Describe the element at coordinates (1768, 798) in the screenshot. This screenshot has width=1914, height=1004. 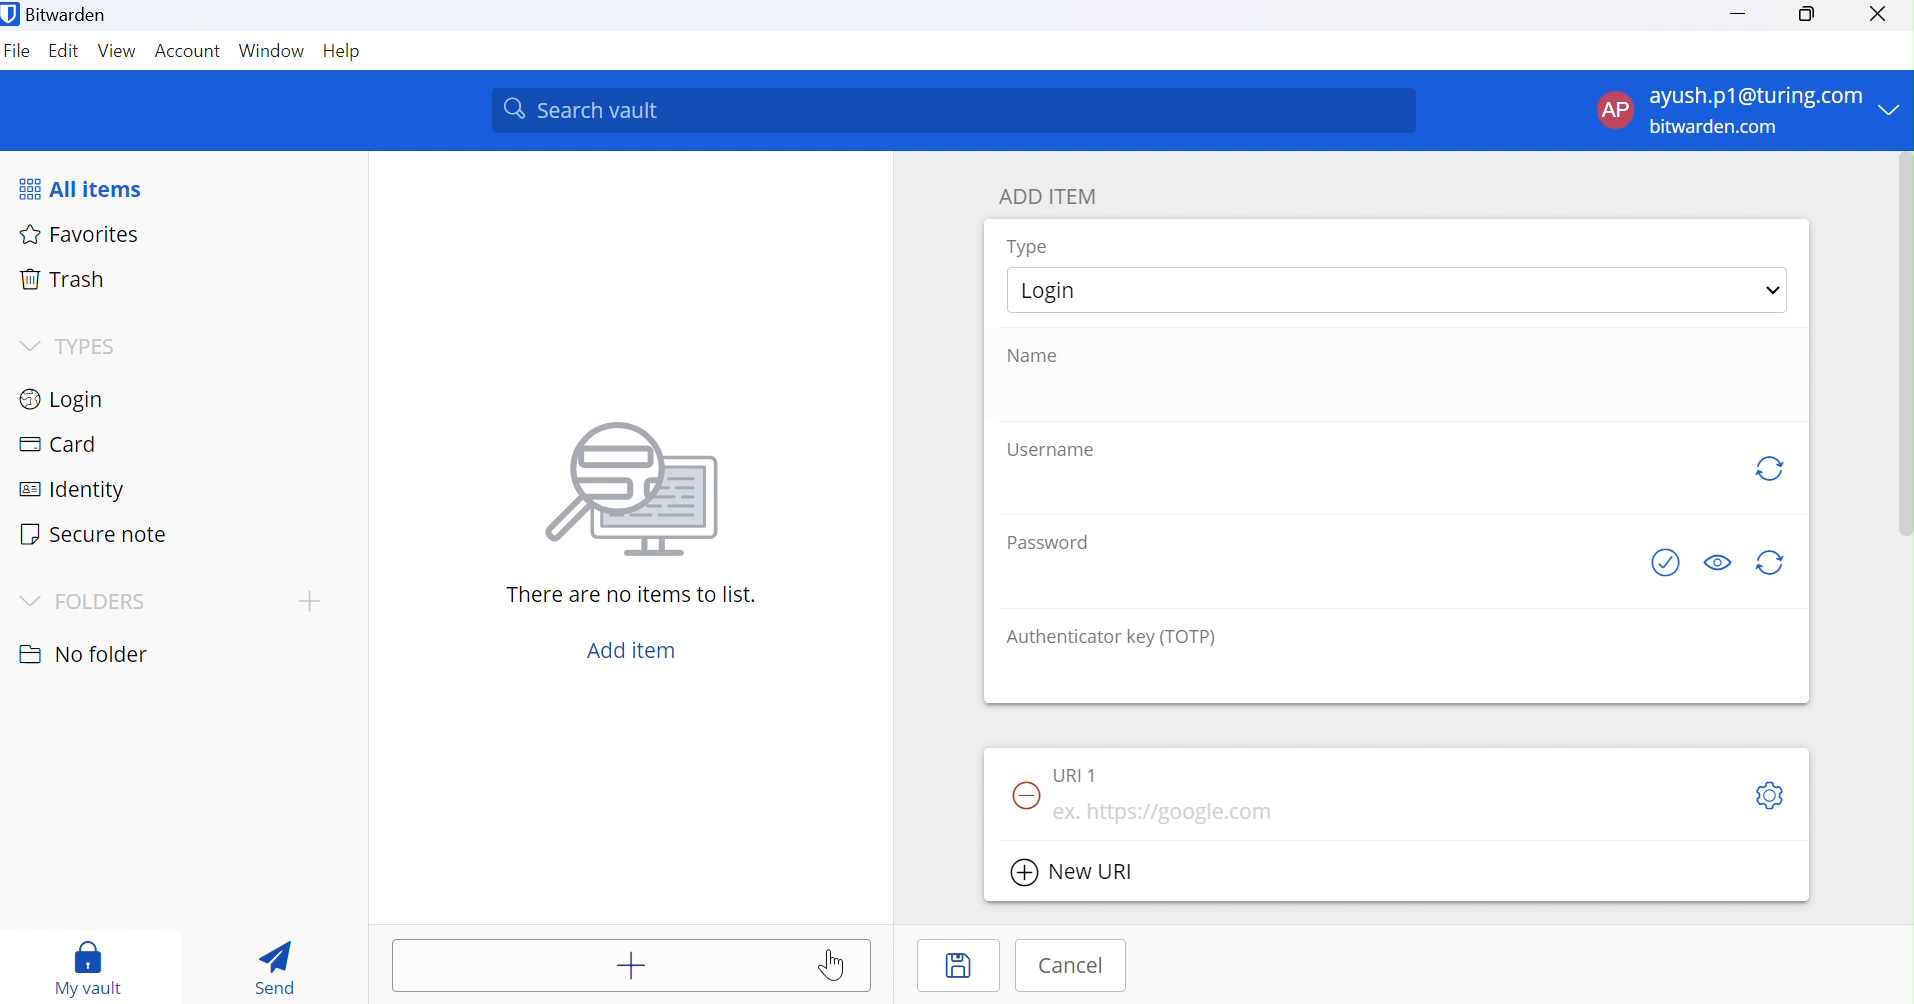
I see `S` at that location.